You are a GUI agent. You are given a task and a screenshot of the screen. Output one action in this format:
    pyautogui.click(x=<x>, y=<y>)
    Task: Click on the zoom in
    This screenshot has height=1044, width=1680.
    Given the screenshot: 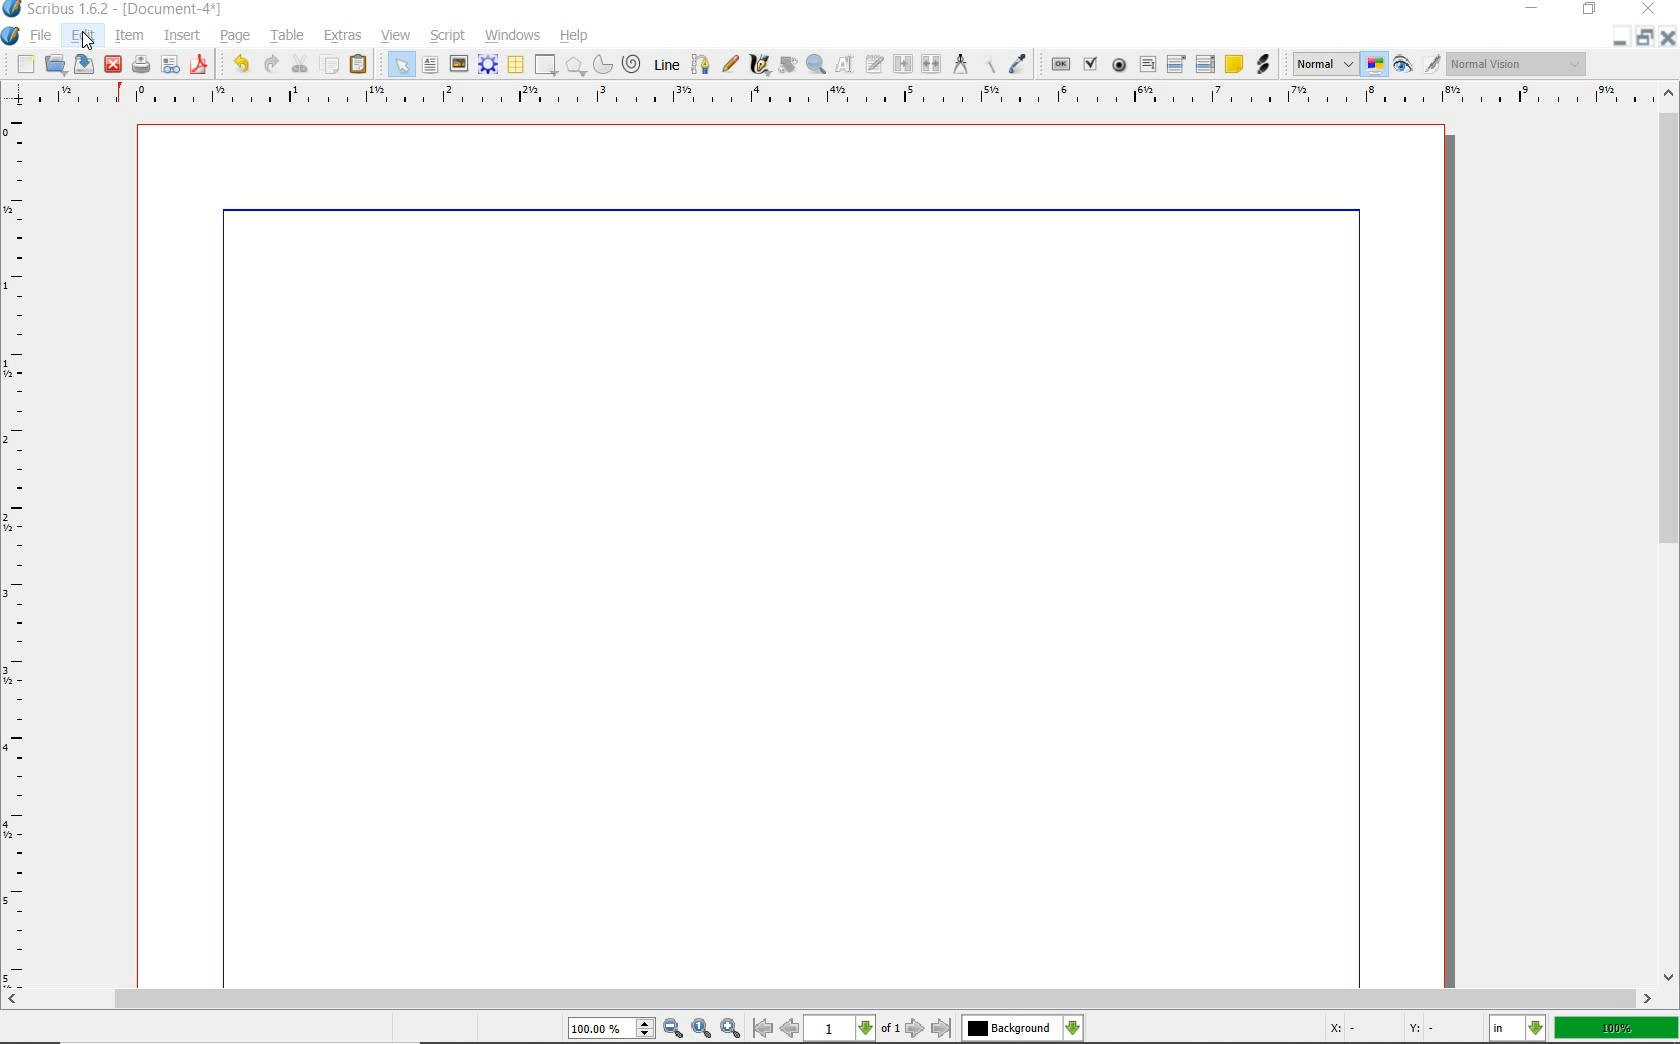 What is the action you would take?
    pyautogui.click(x=730, y=1027)
    